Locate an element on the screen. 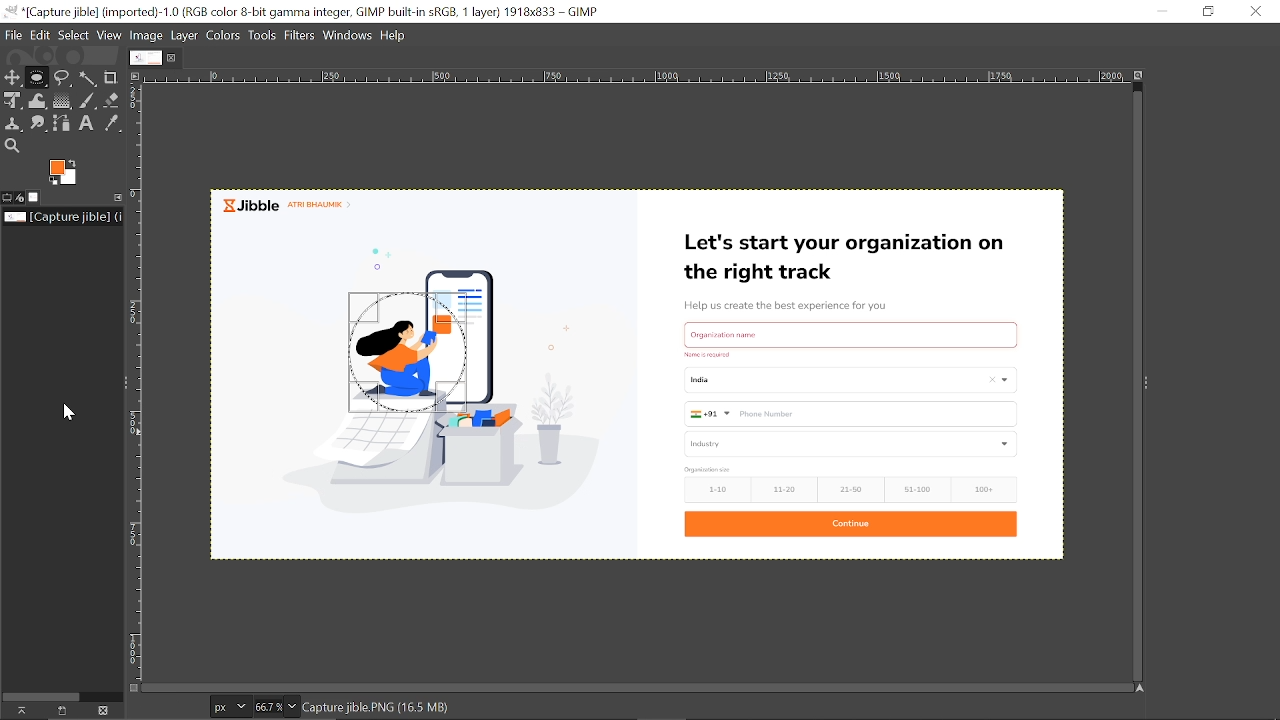  Circular selection created is located at coordinates (403, 351).